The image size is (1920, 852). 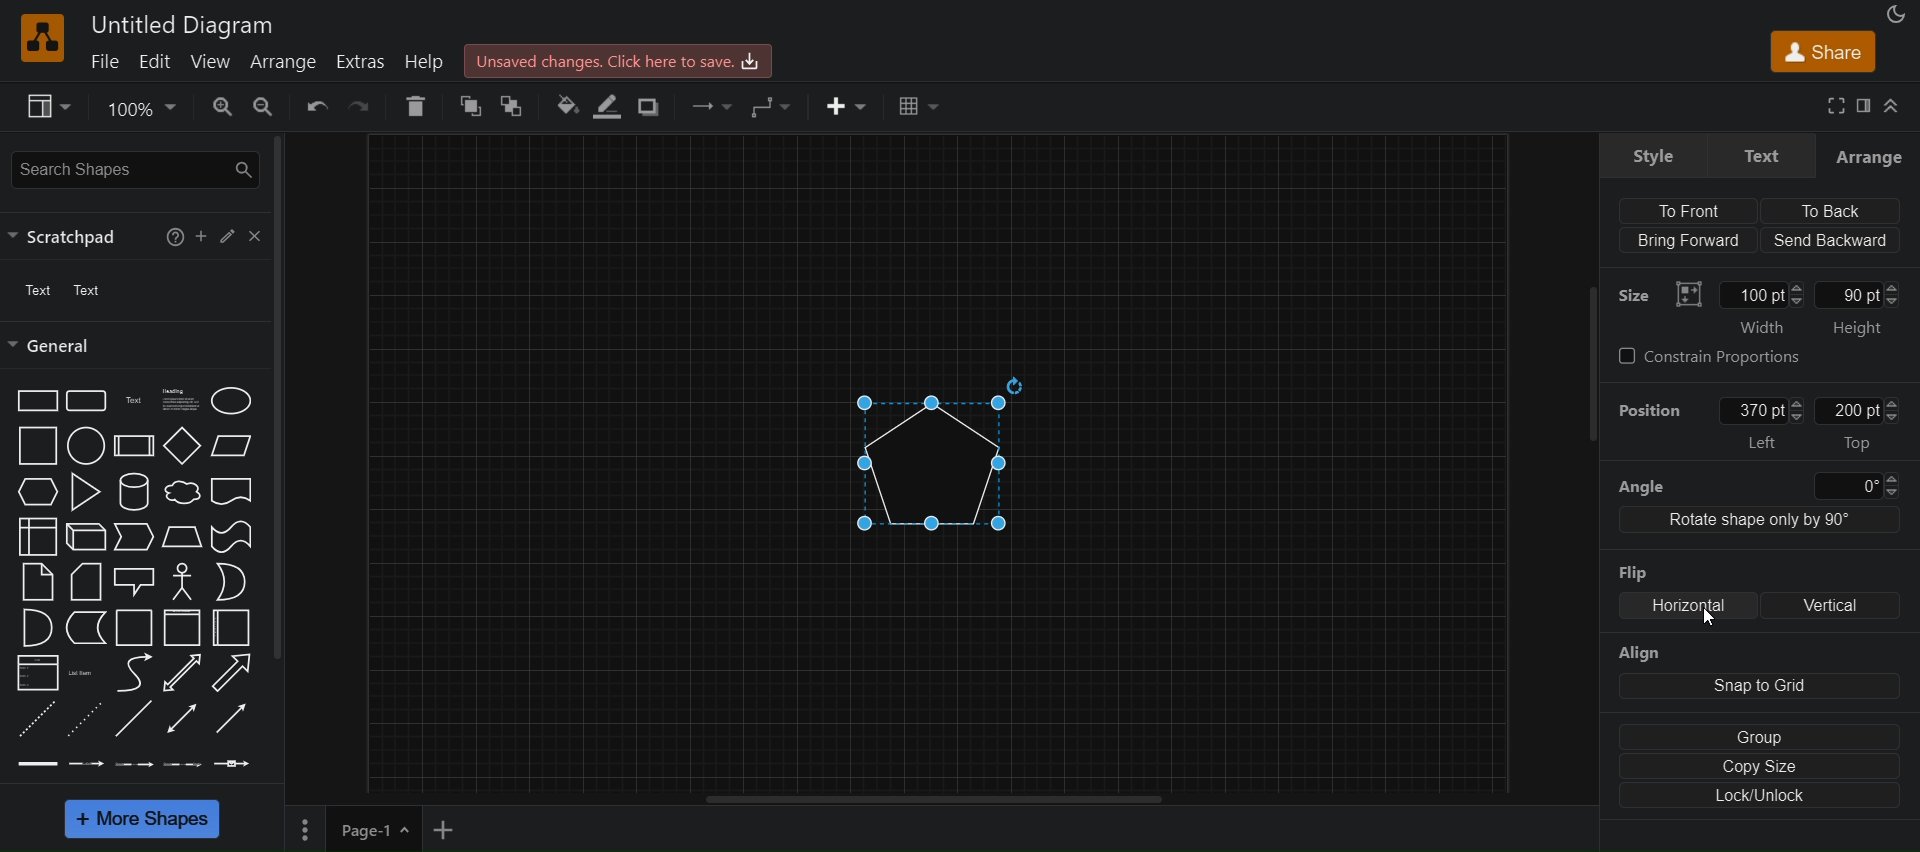 I want to click on Height, so click(x=1856, y=329).